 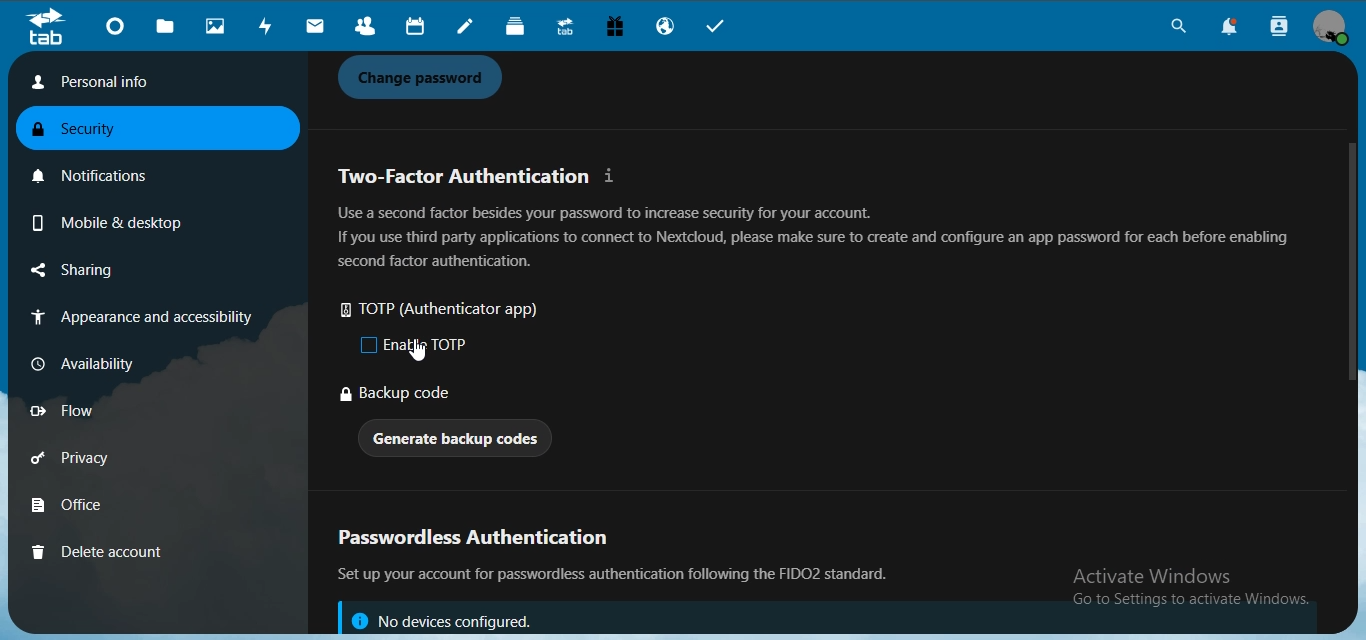 I want to click on contact, so click(x=365, y=27).